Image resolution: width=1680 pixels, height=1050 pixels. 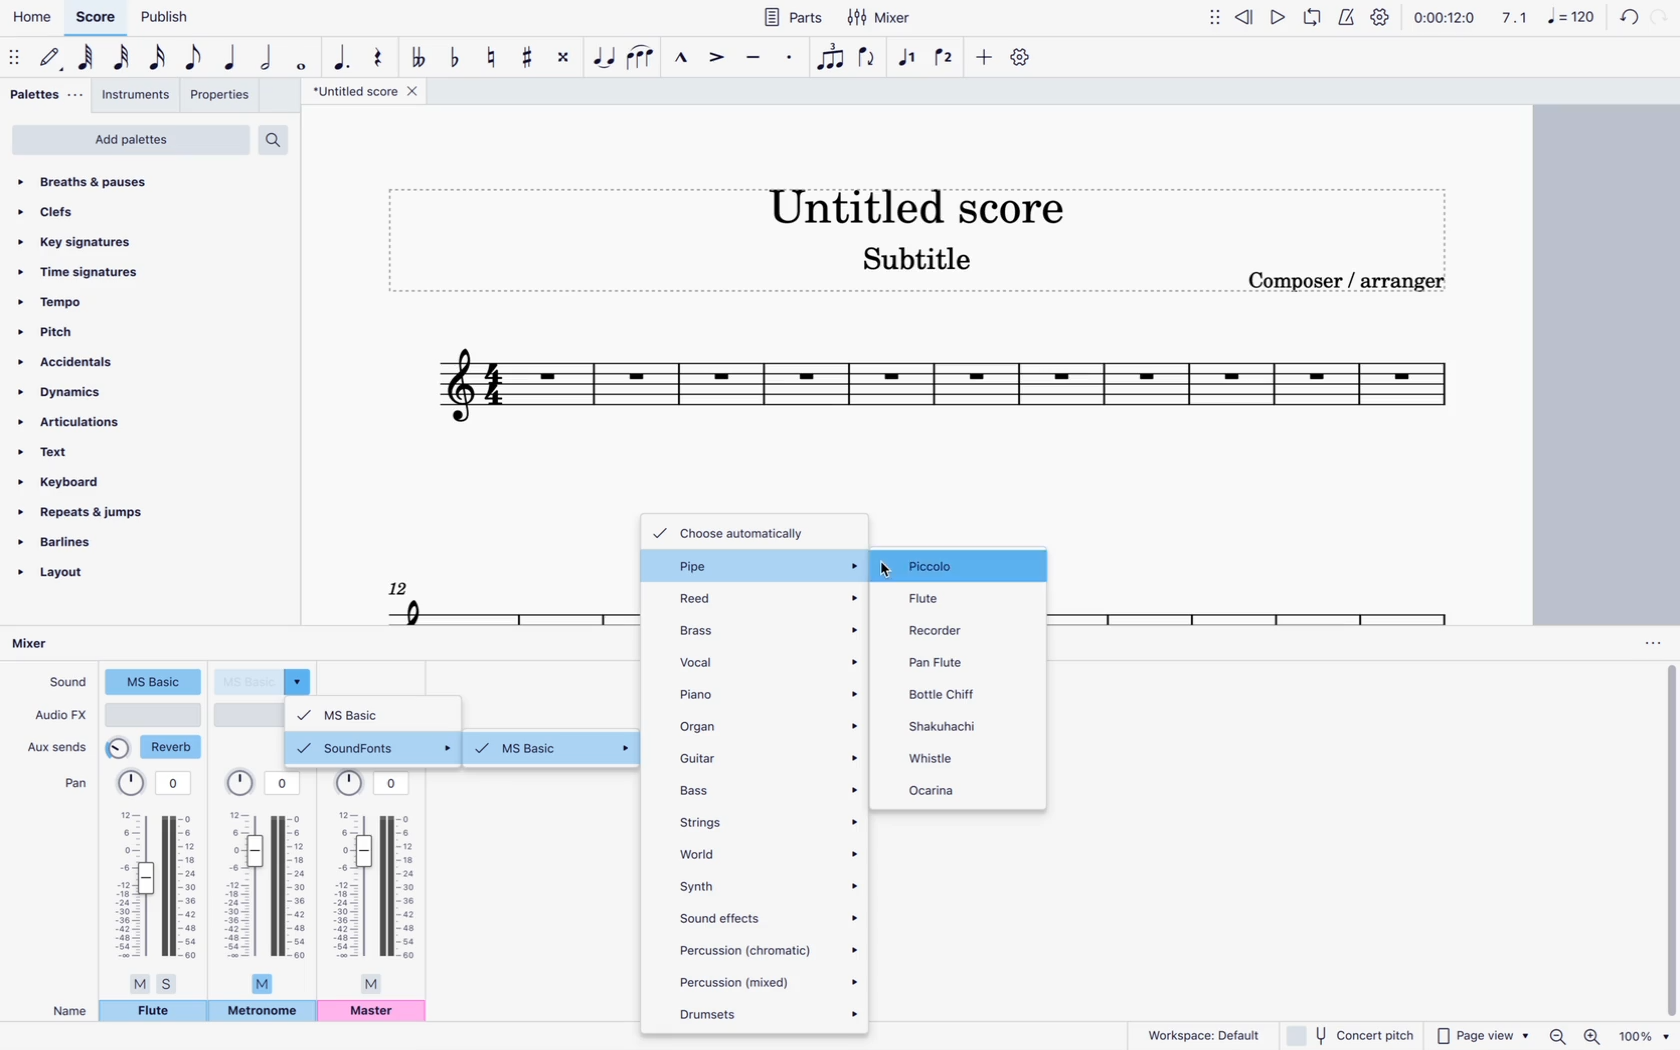 I want to click on rewind, so click(x=1245, y=20).